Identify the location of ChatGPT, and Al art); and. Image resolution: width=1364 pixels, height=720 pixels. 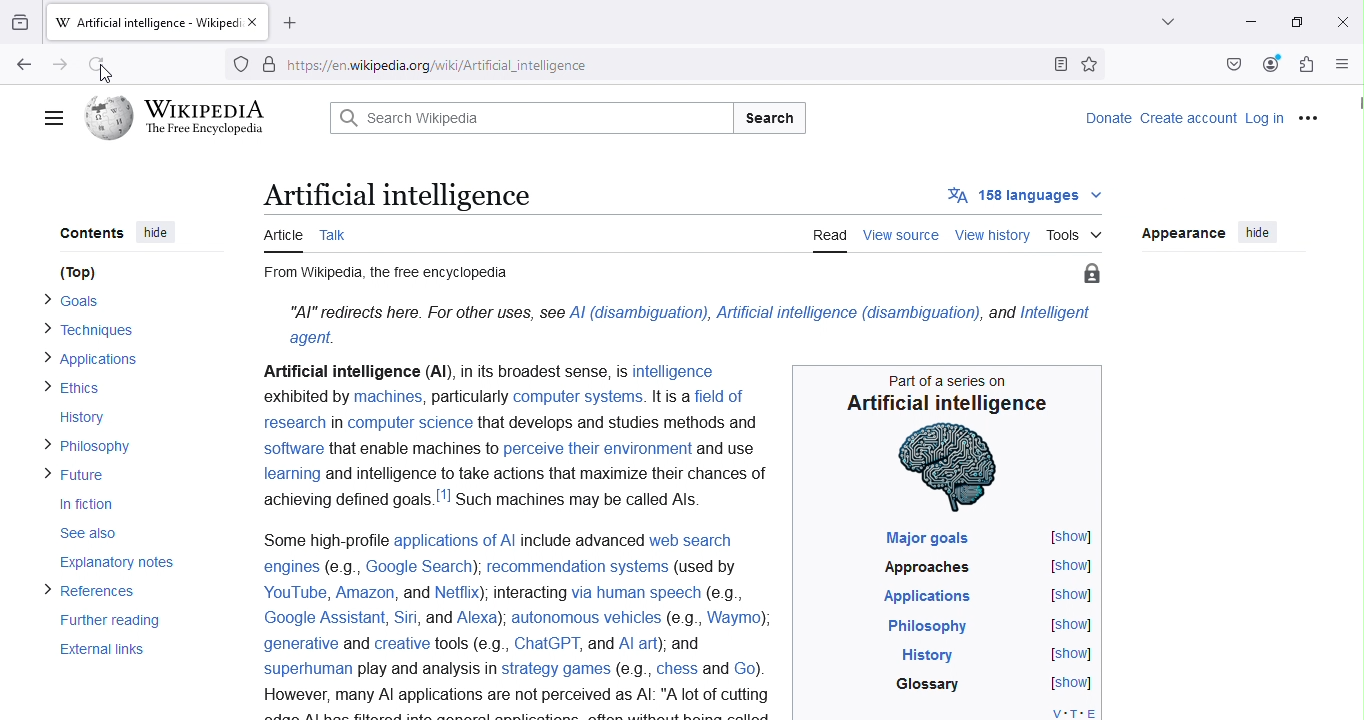
(616, 643).